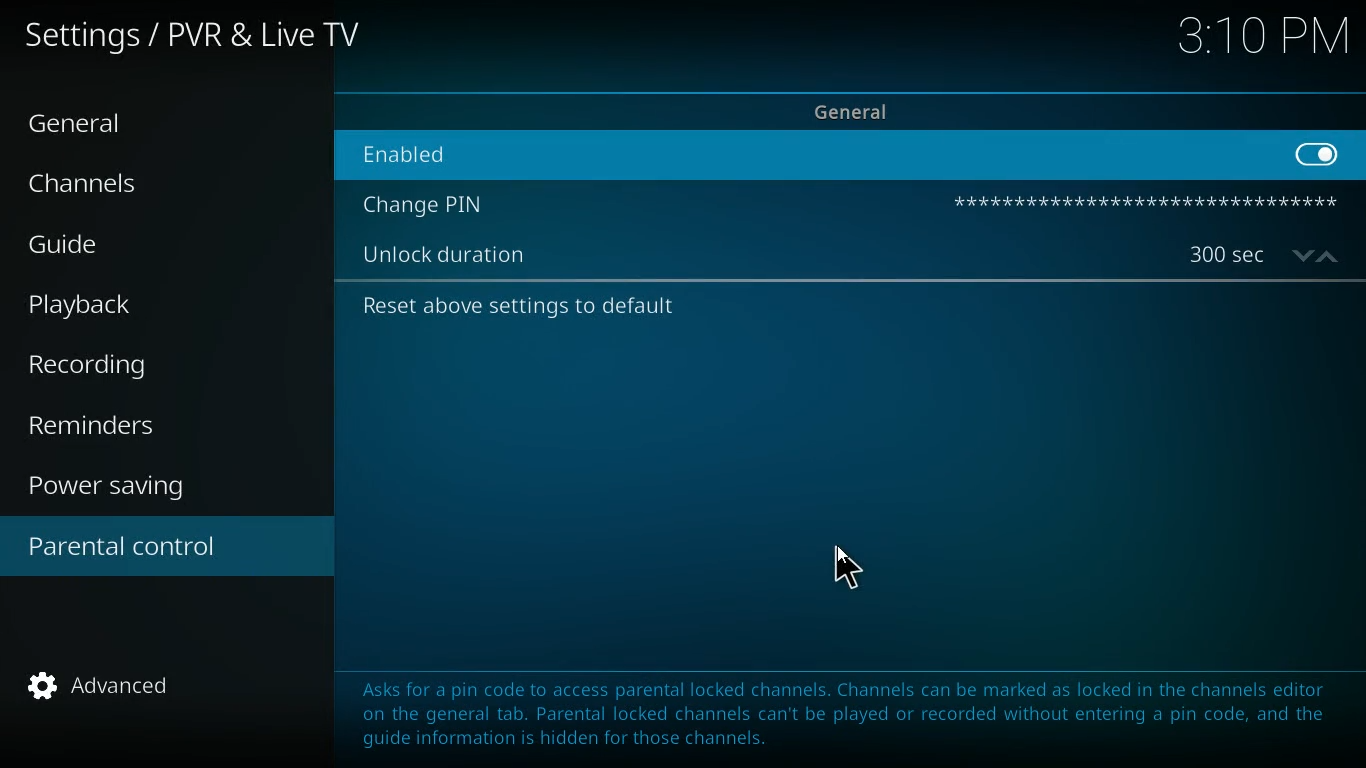 This screenshot has height=768, width=1366. I want to click on advanced, so click(114, 692).